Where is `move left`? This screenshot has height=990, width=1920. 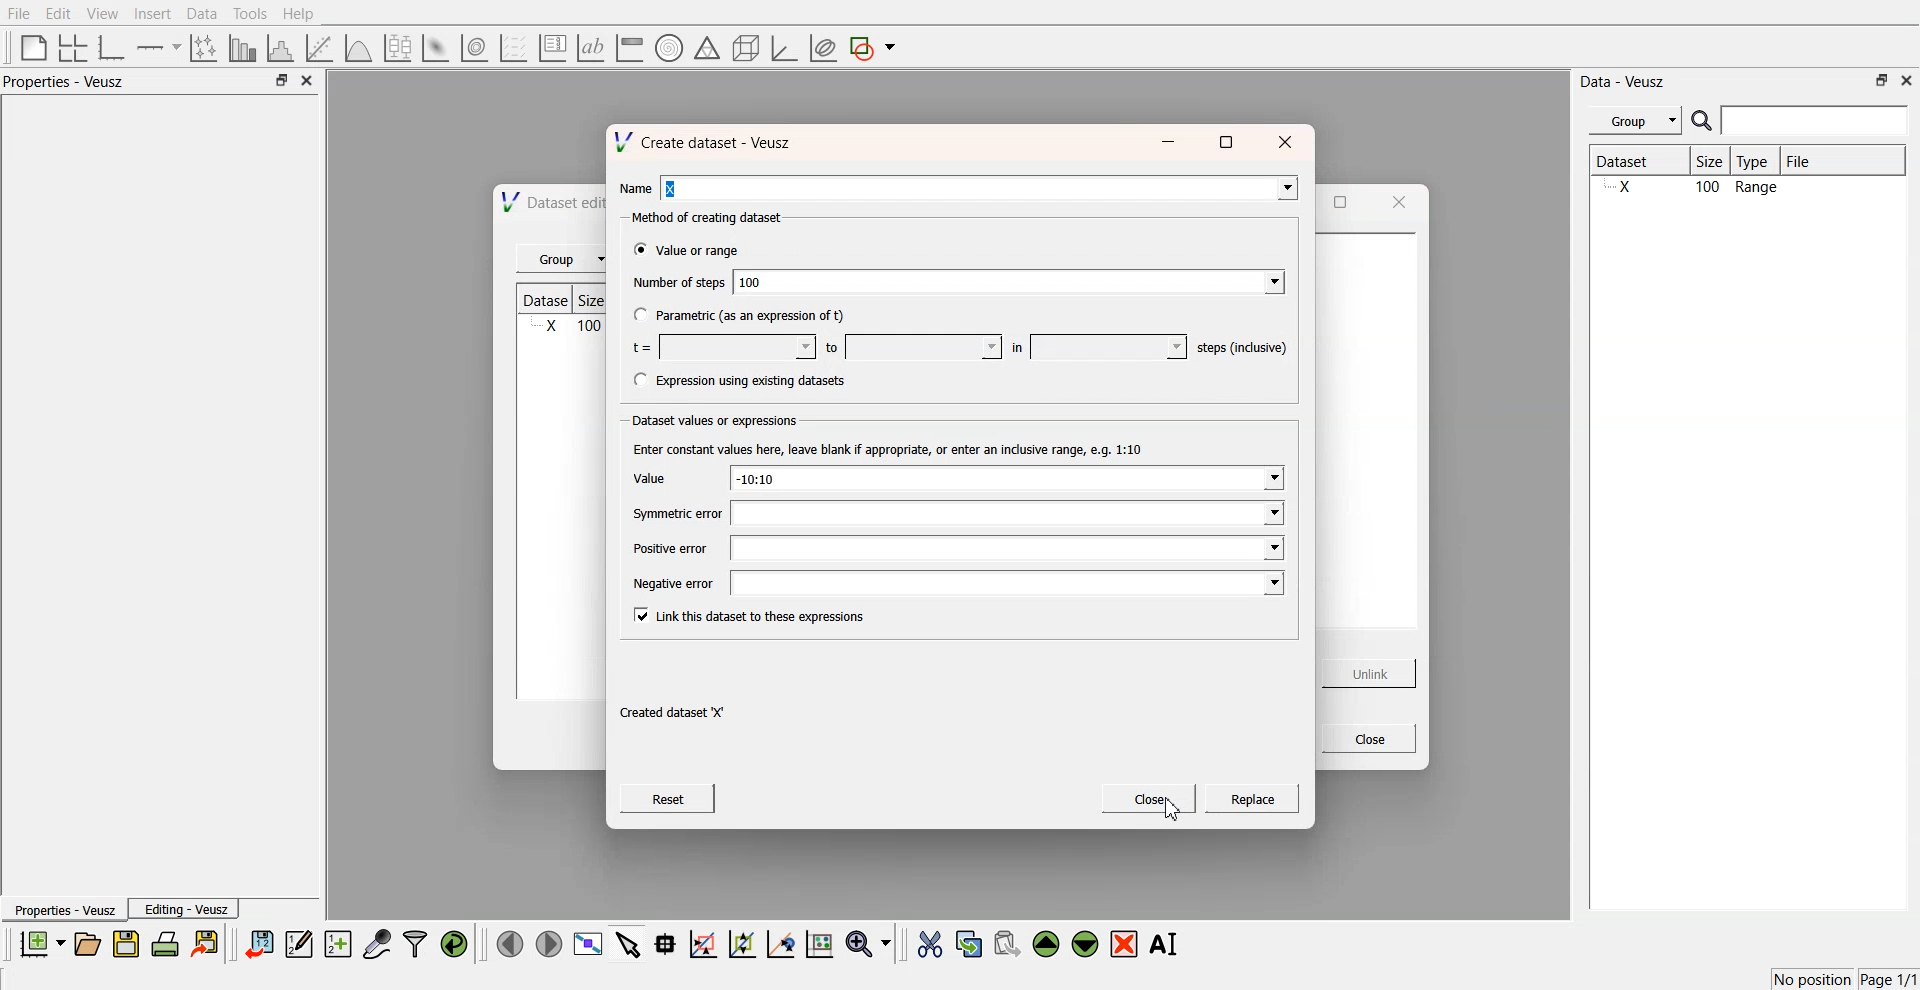 move left is located at coordinates (510, 943).